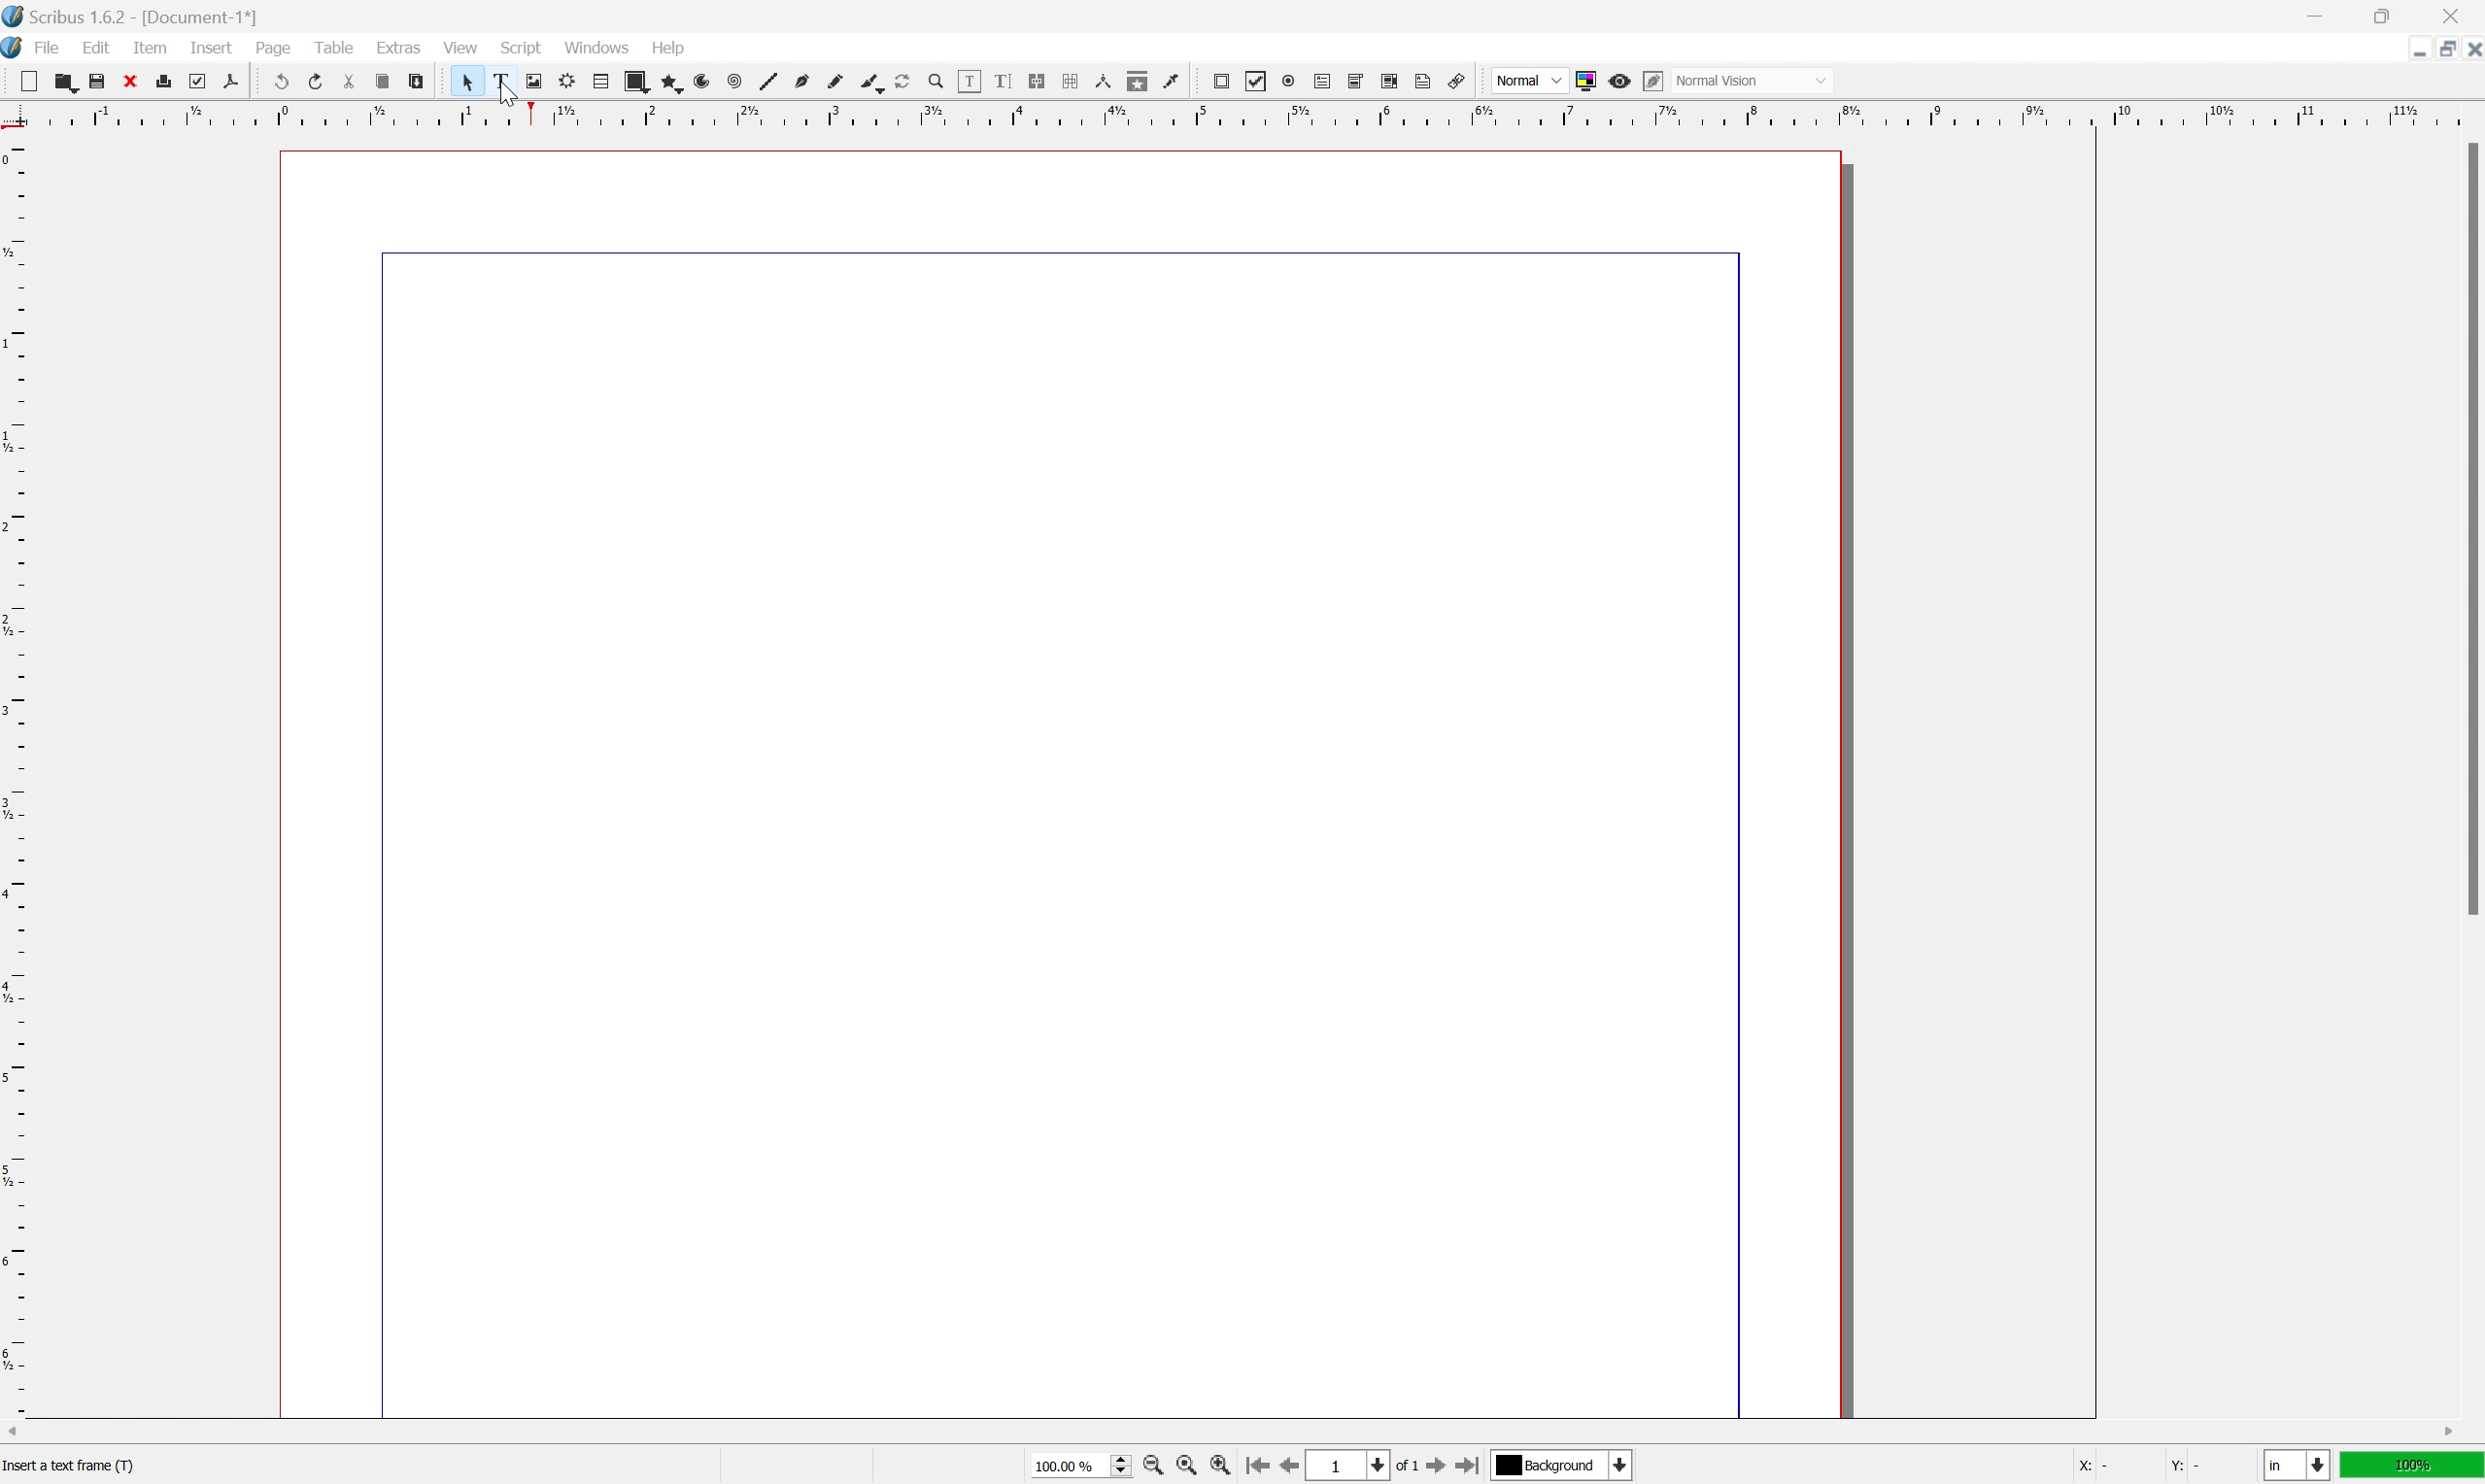 The width and height of the screenshot is (2485, 1484). I want to click on close, so click(2456, 15).